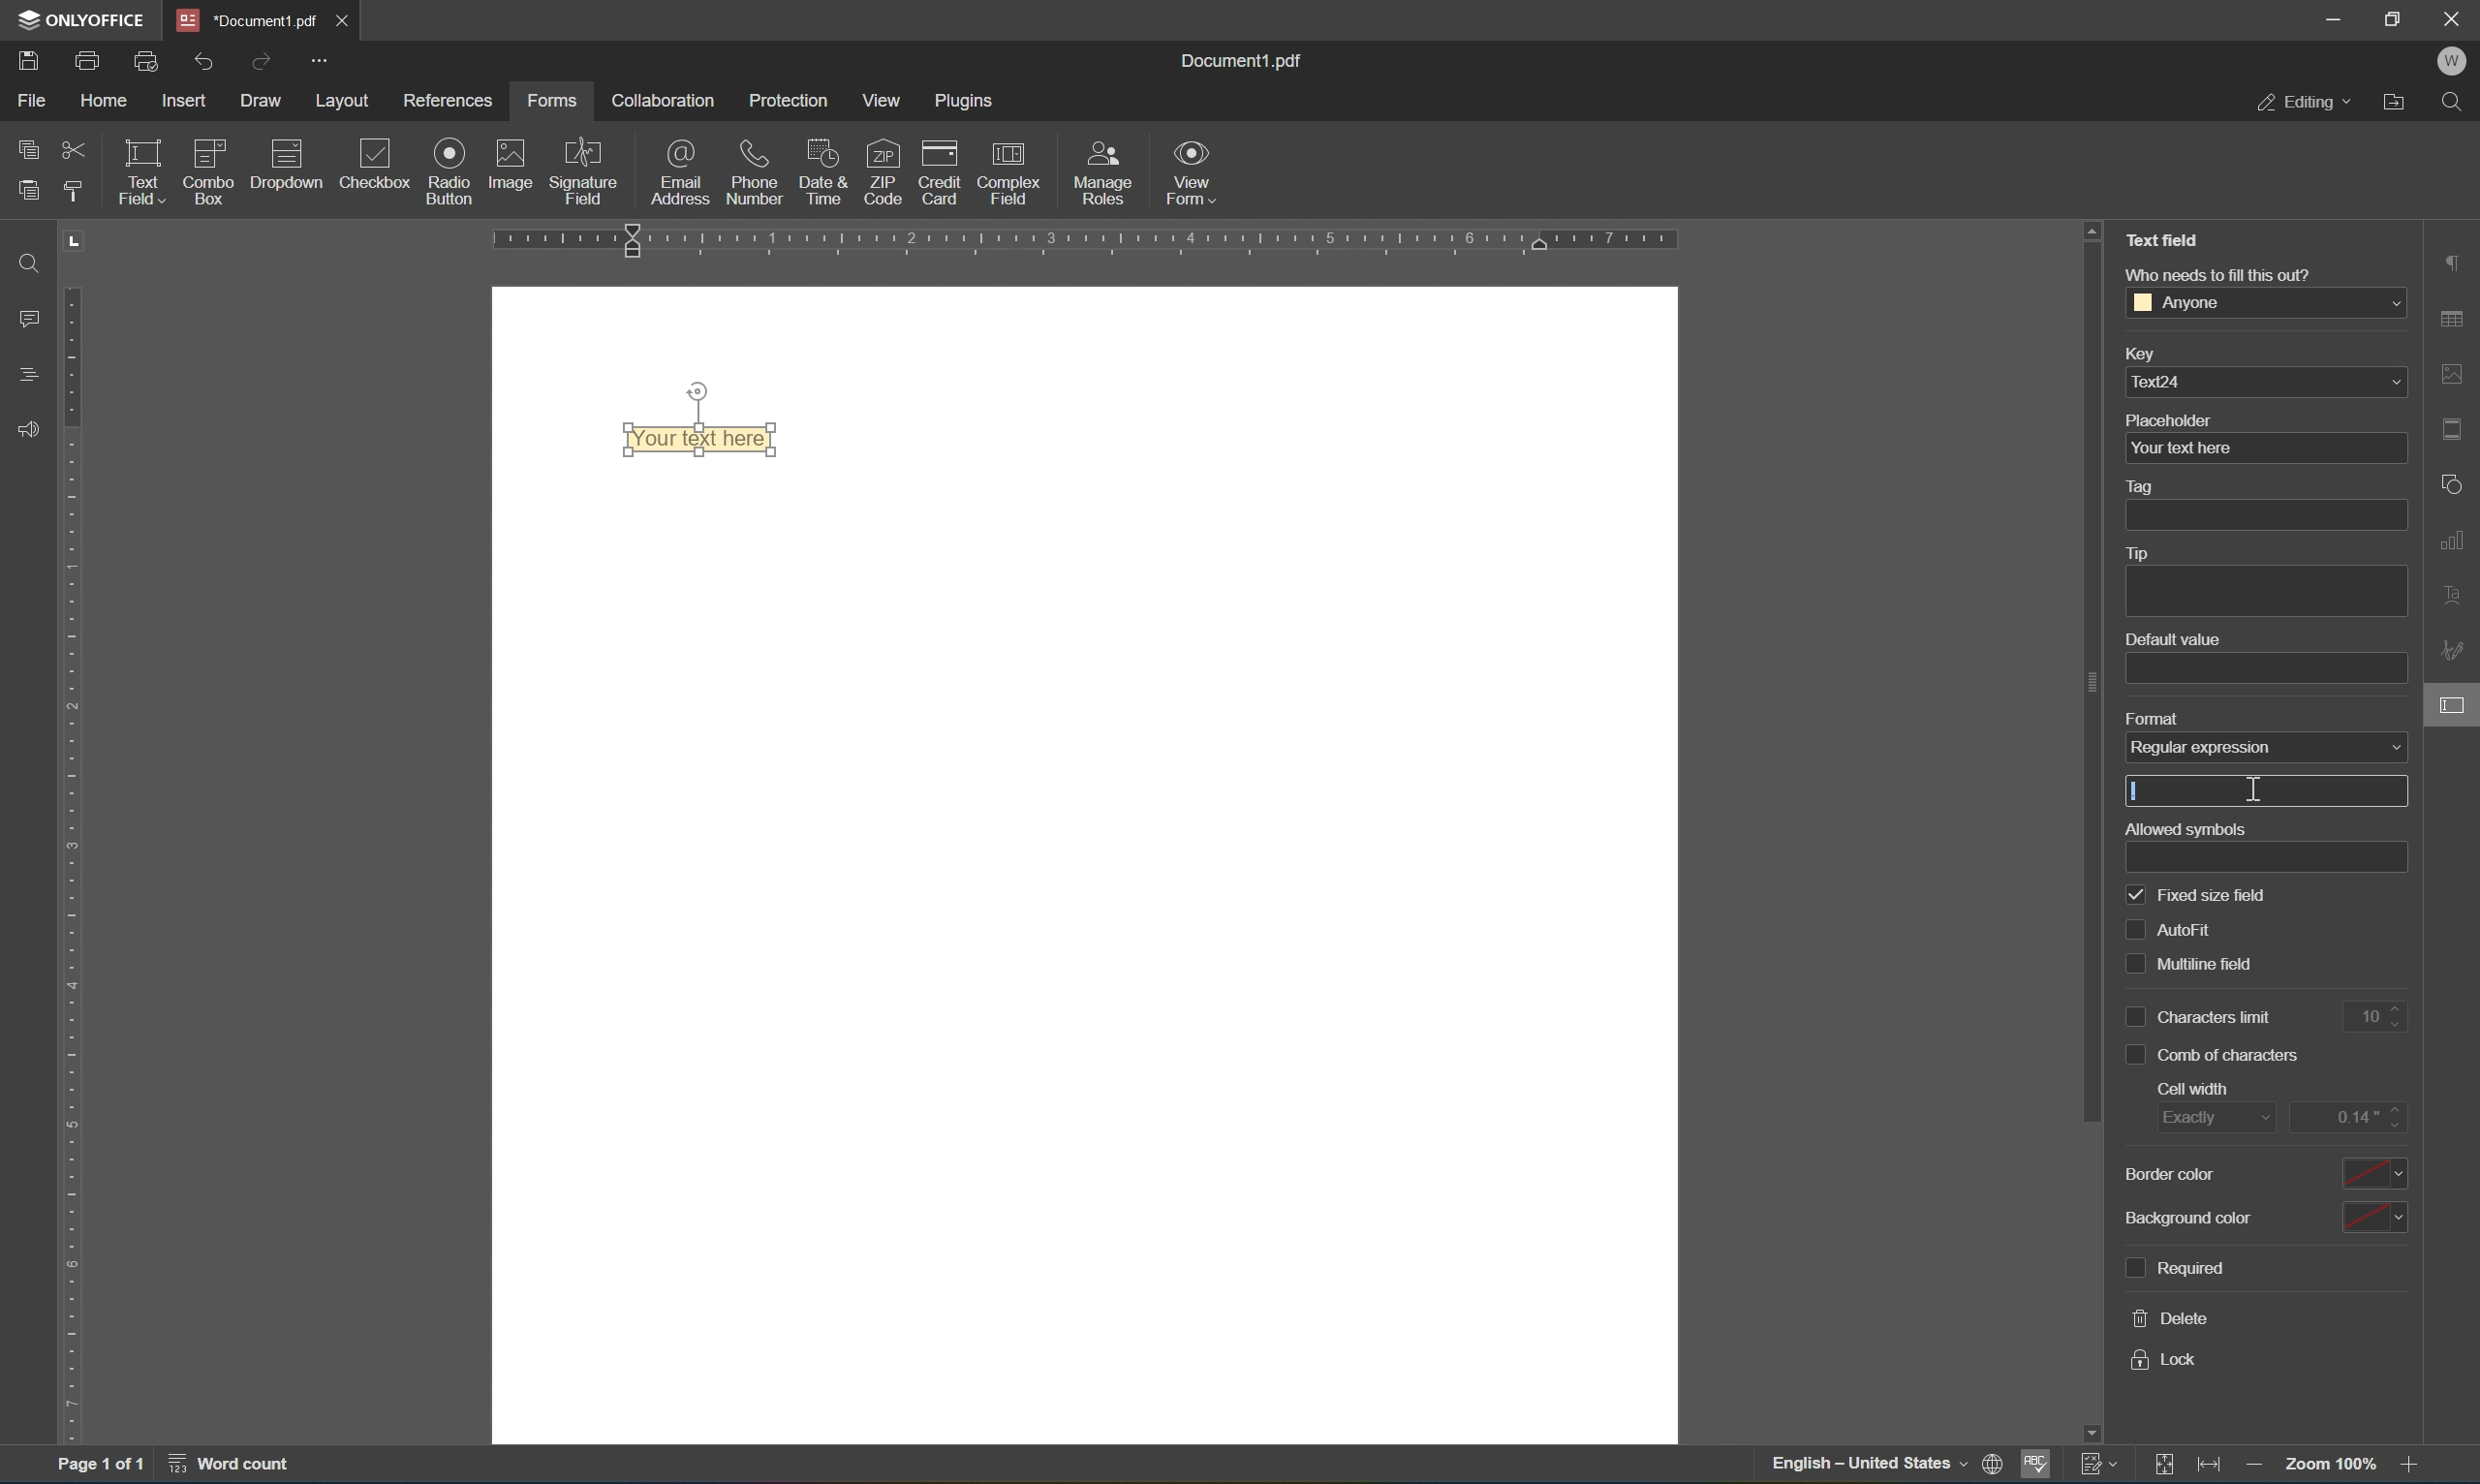 The width and height of the screenshot is (2480, 1484). What do you see at coordinates (2173, 1318) in the screenshot?
I see `delete` at bounding box center [2173, 1318].